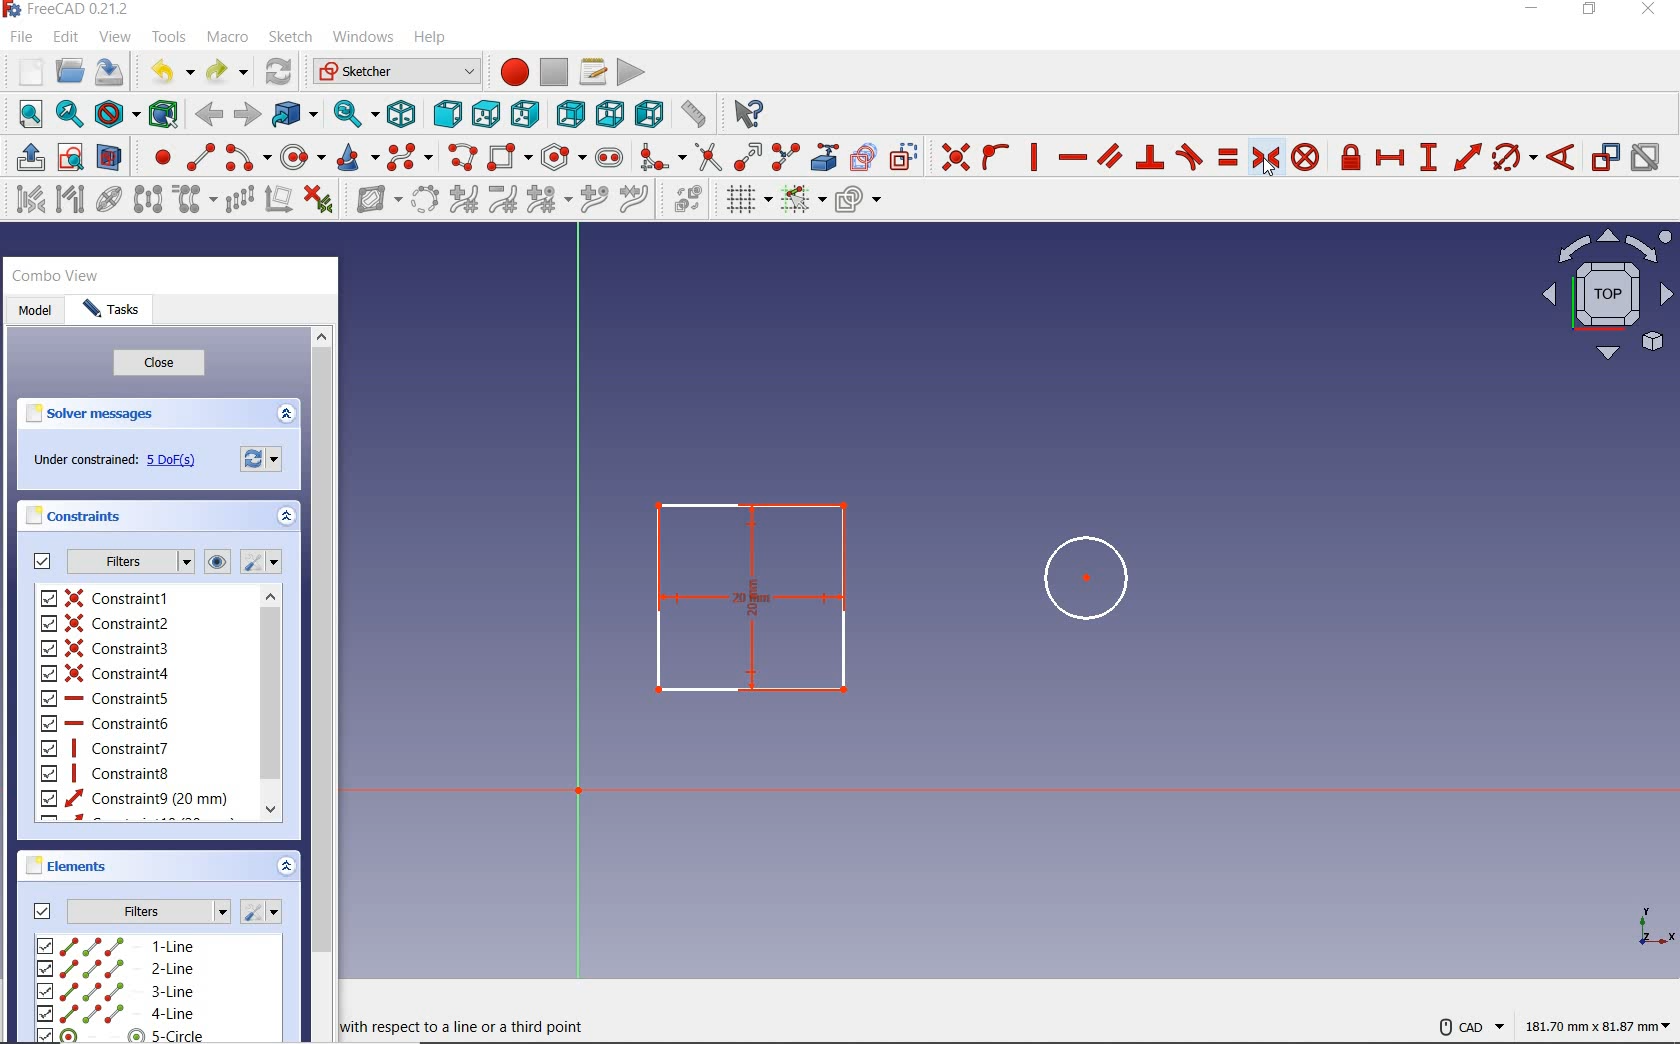  I want to click on Filter chckebox, so click(44, 914).